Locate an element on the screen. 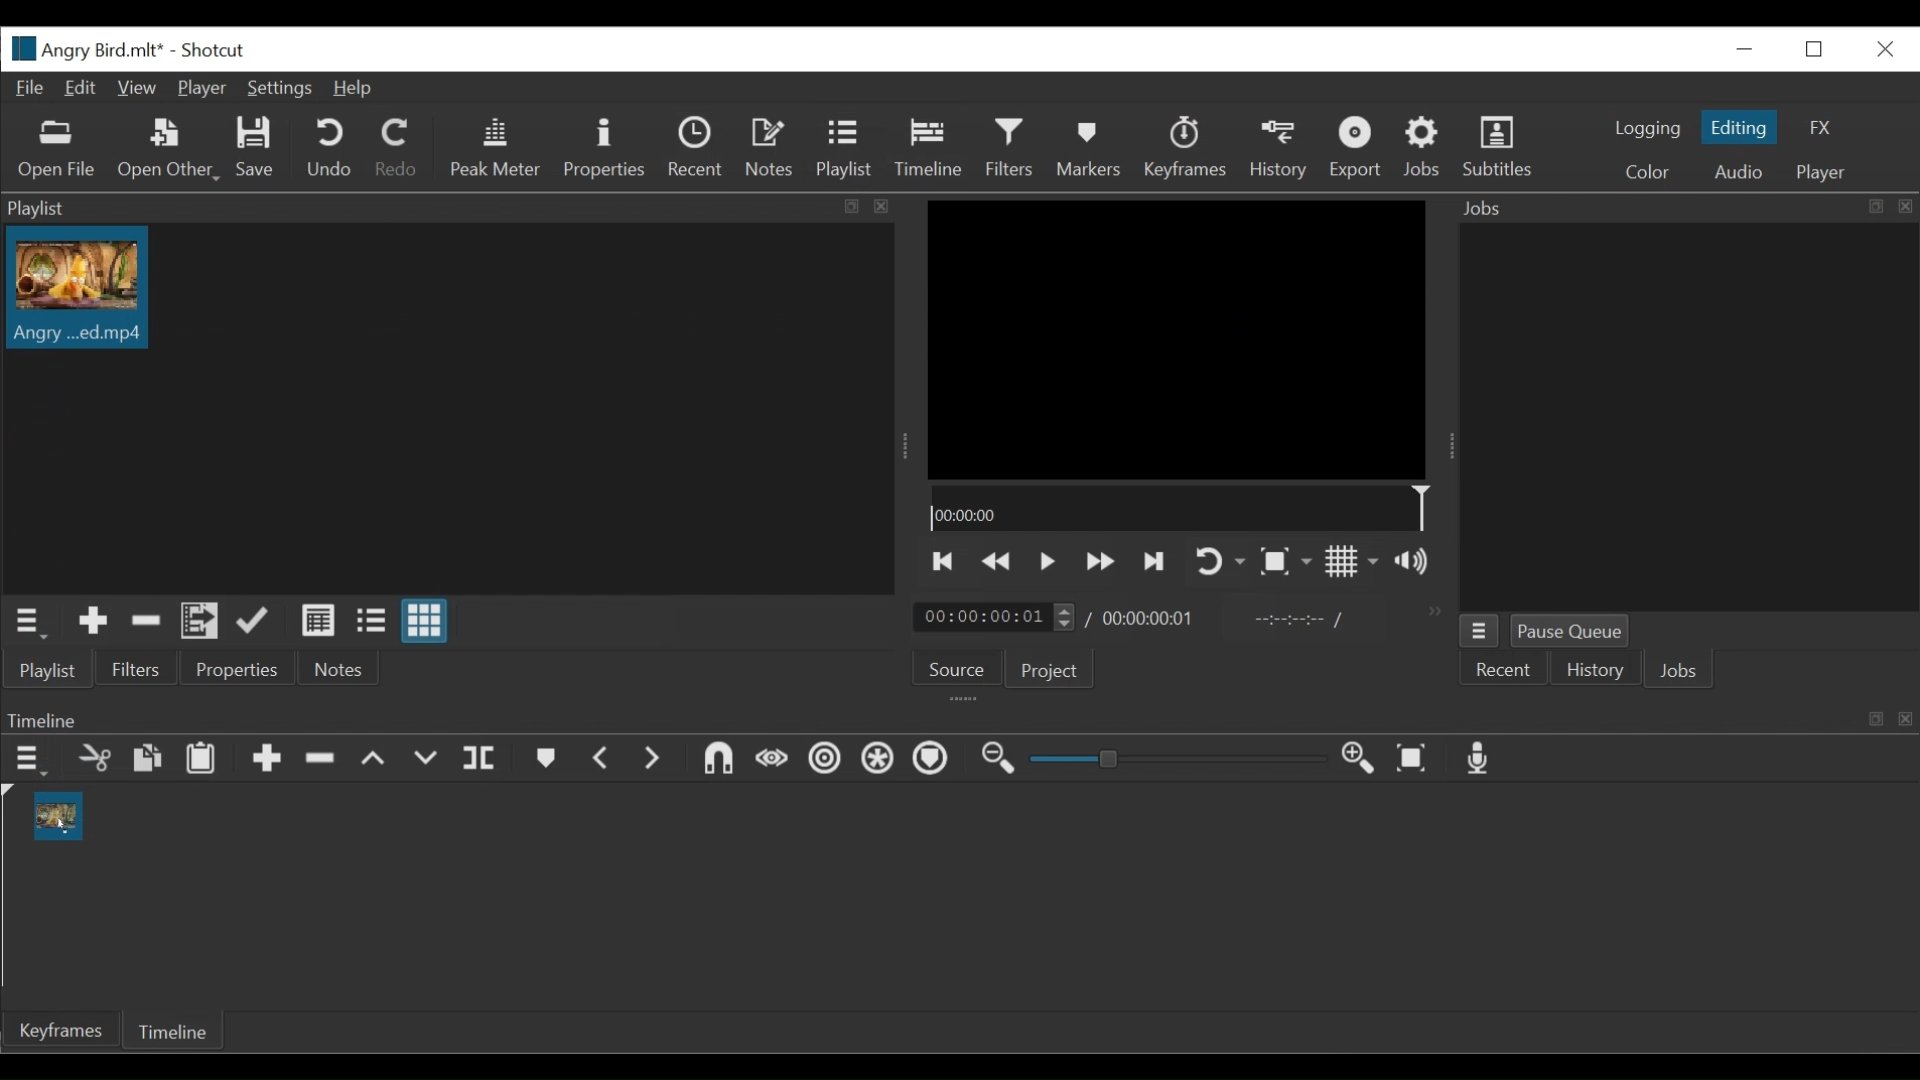 This screenshot has height=1080, width=1920. Toggle player on looping is located at coordinates (1222, 562).